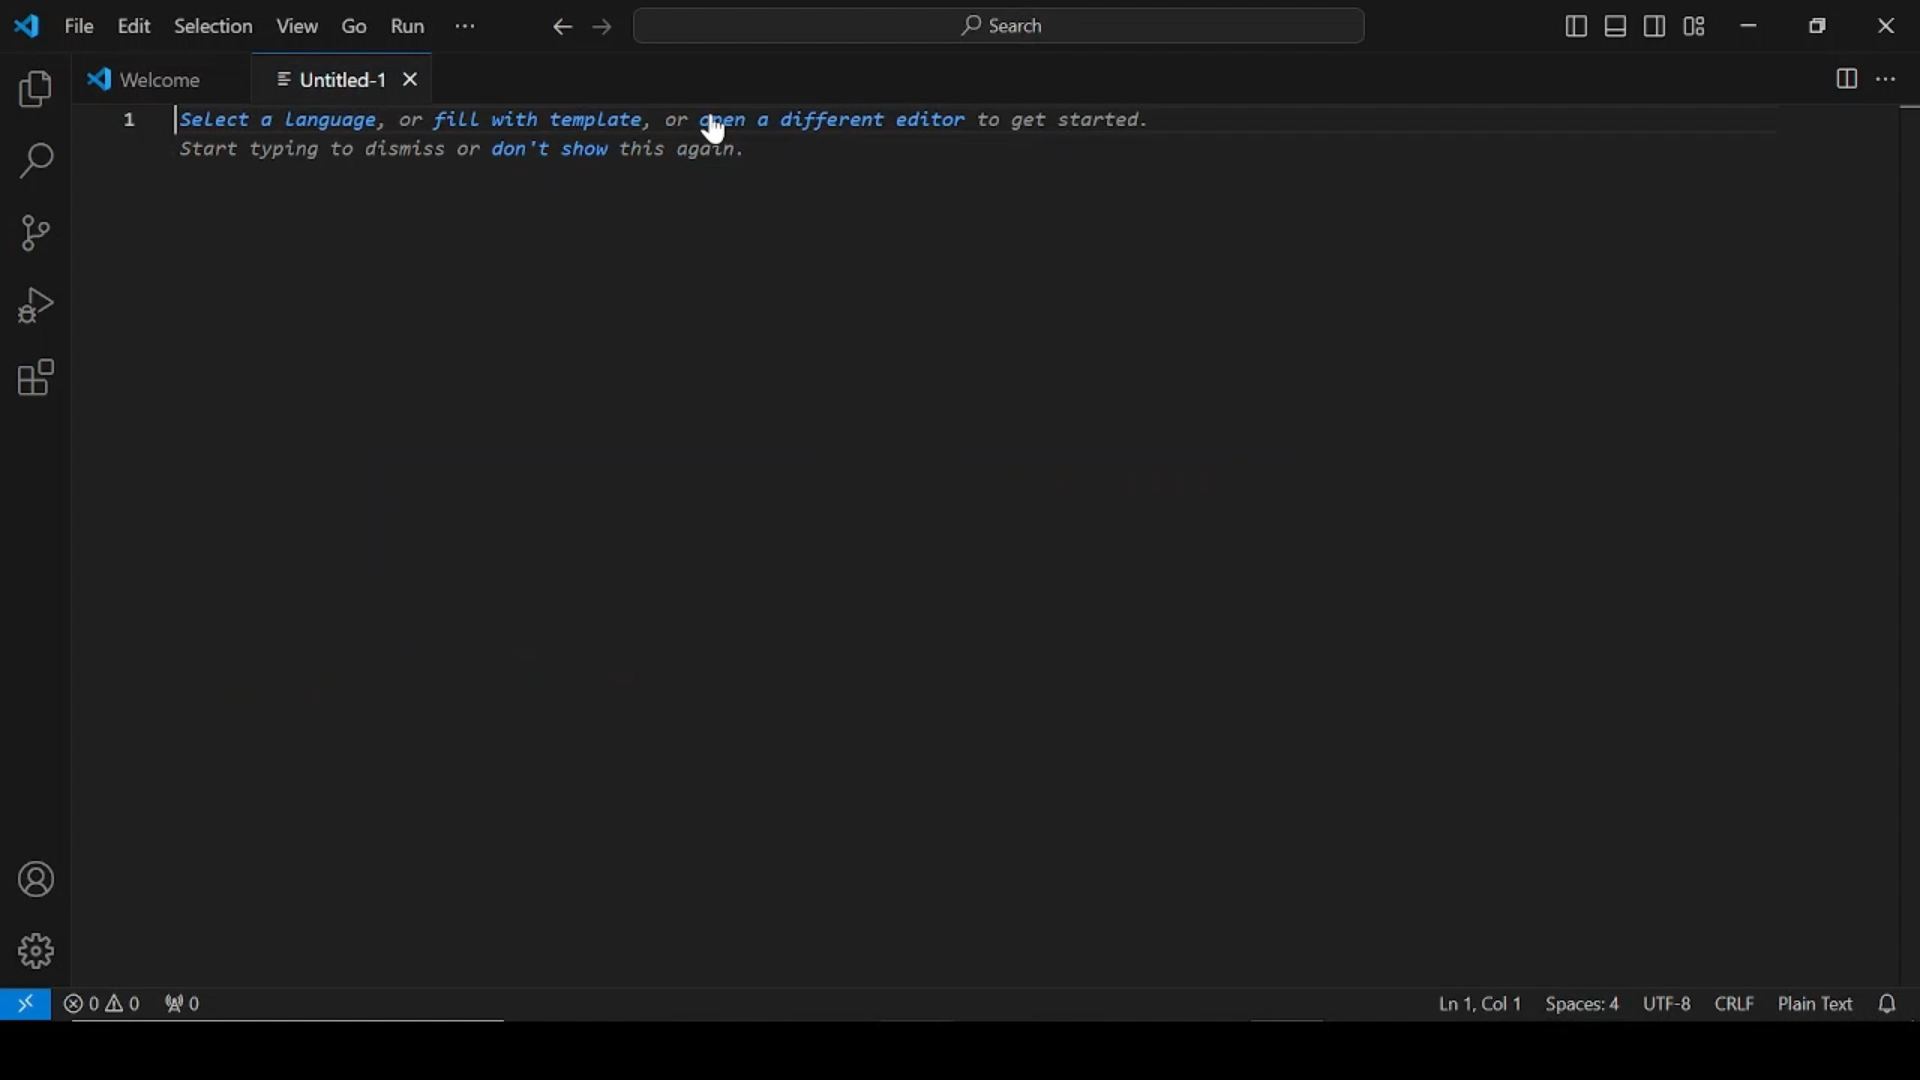  Describe the element at coordinates (714, 133) in the screenshot. I see `cursor` at that location.